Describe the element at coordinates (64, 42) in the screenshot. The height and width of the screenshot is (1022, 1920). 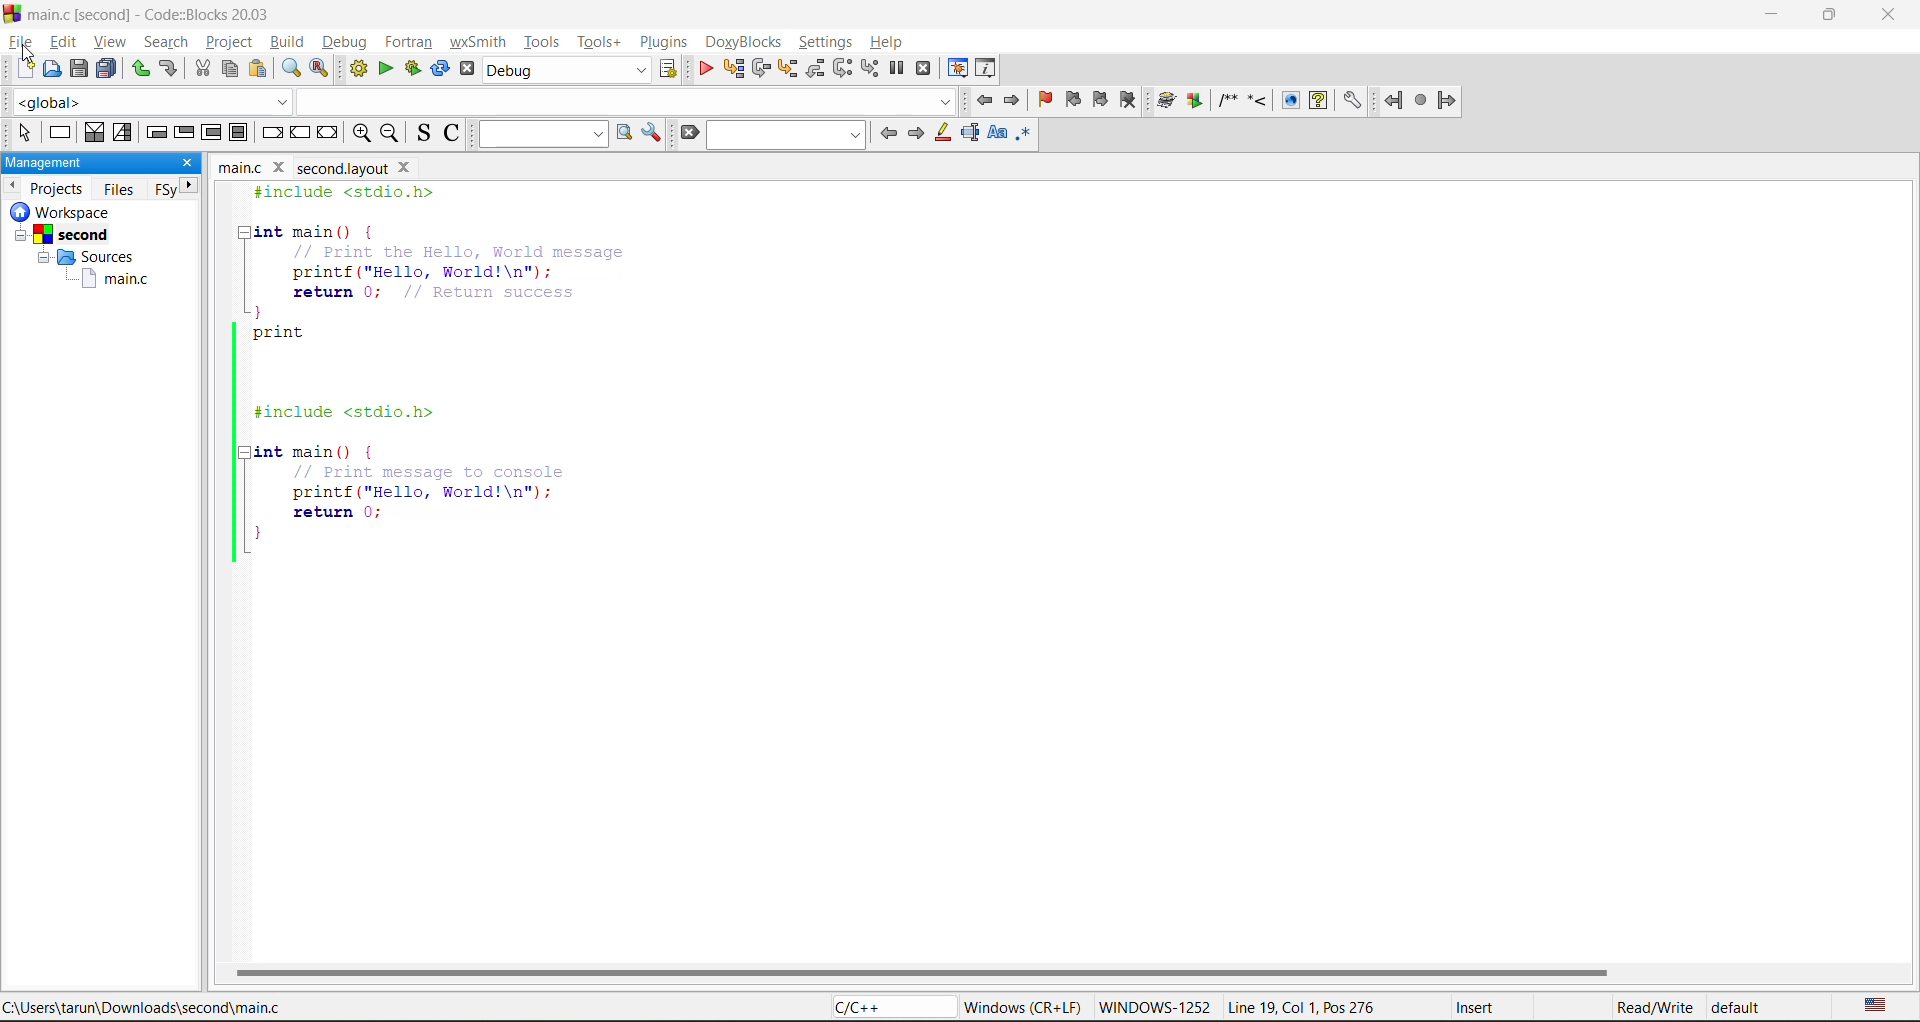
I see `edit` at that location.